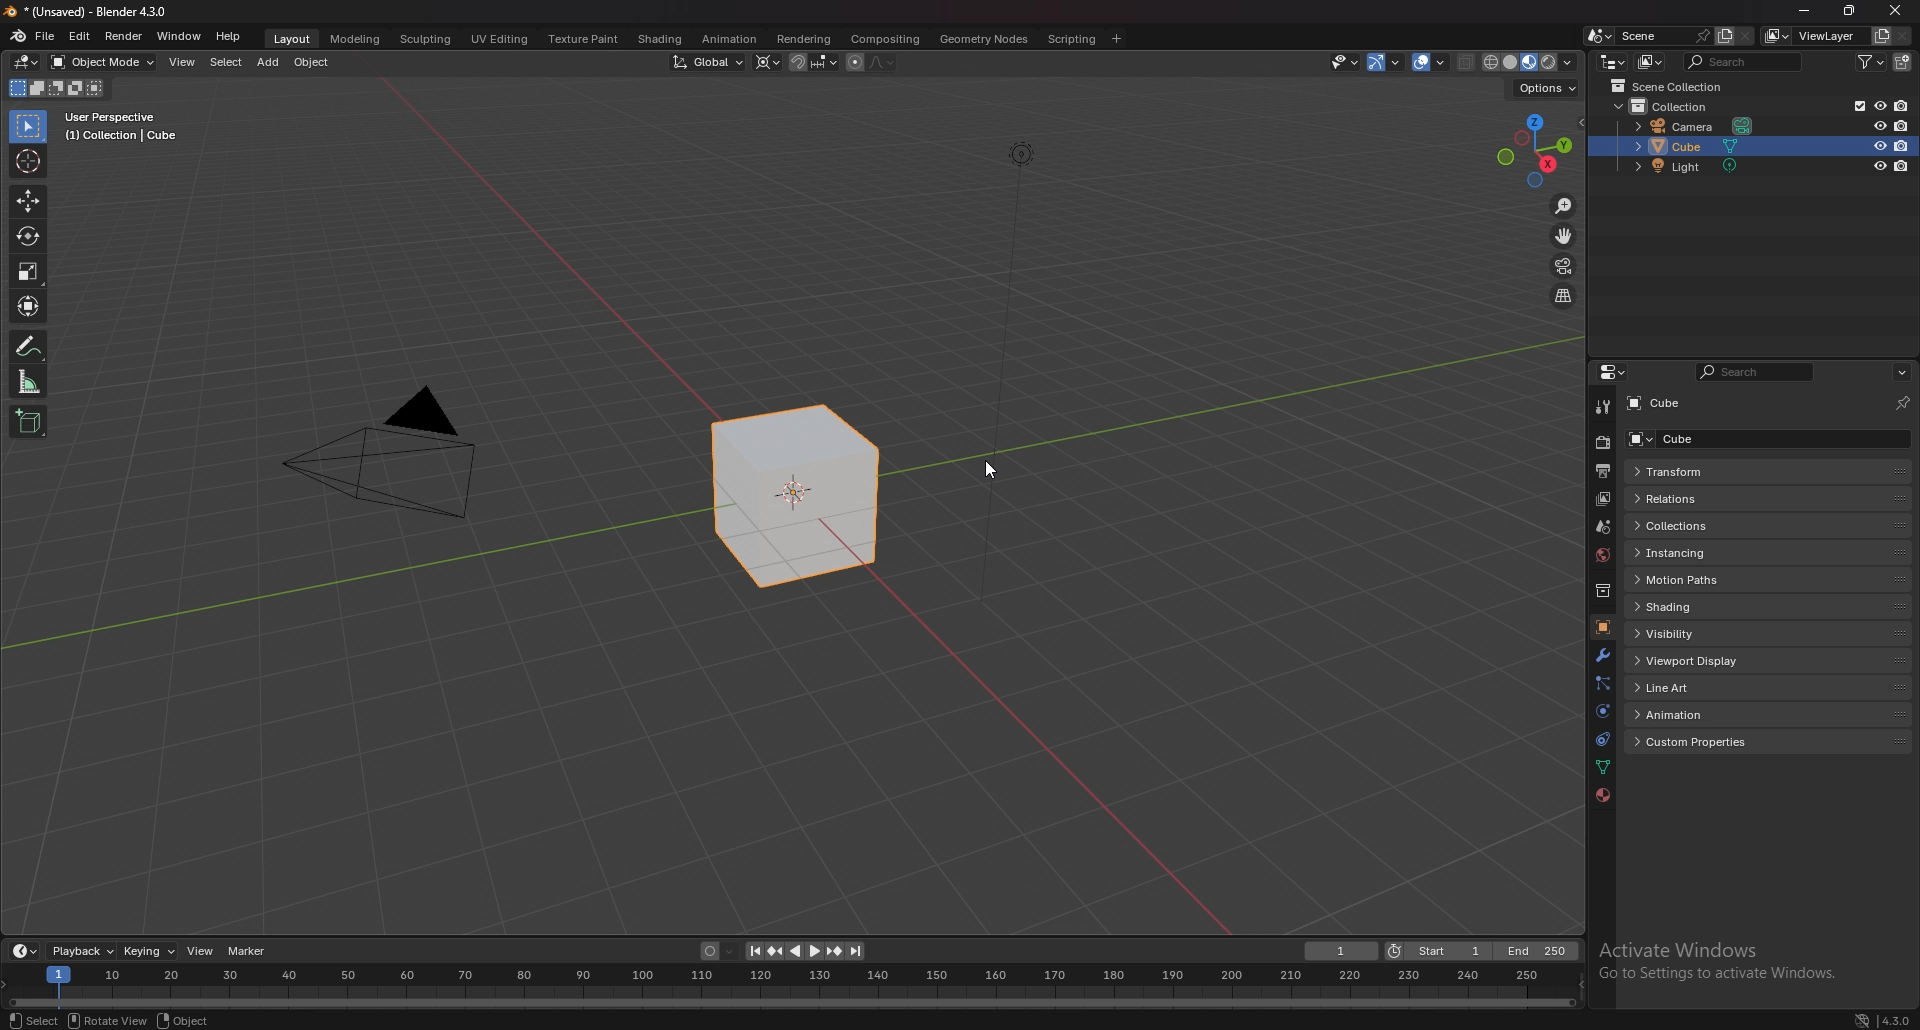 Image resolution: width=1920 pixels, height=1030 pixels. What do you see at coordinates (82, 951) in the screenshot?
I see `playback` at bounding box center [82, 951].